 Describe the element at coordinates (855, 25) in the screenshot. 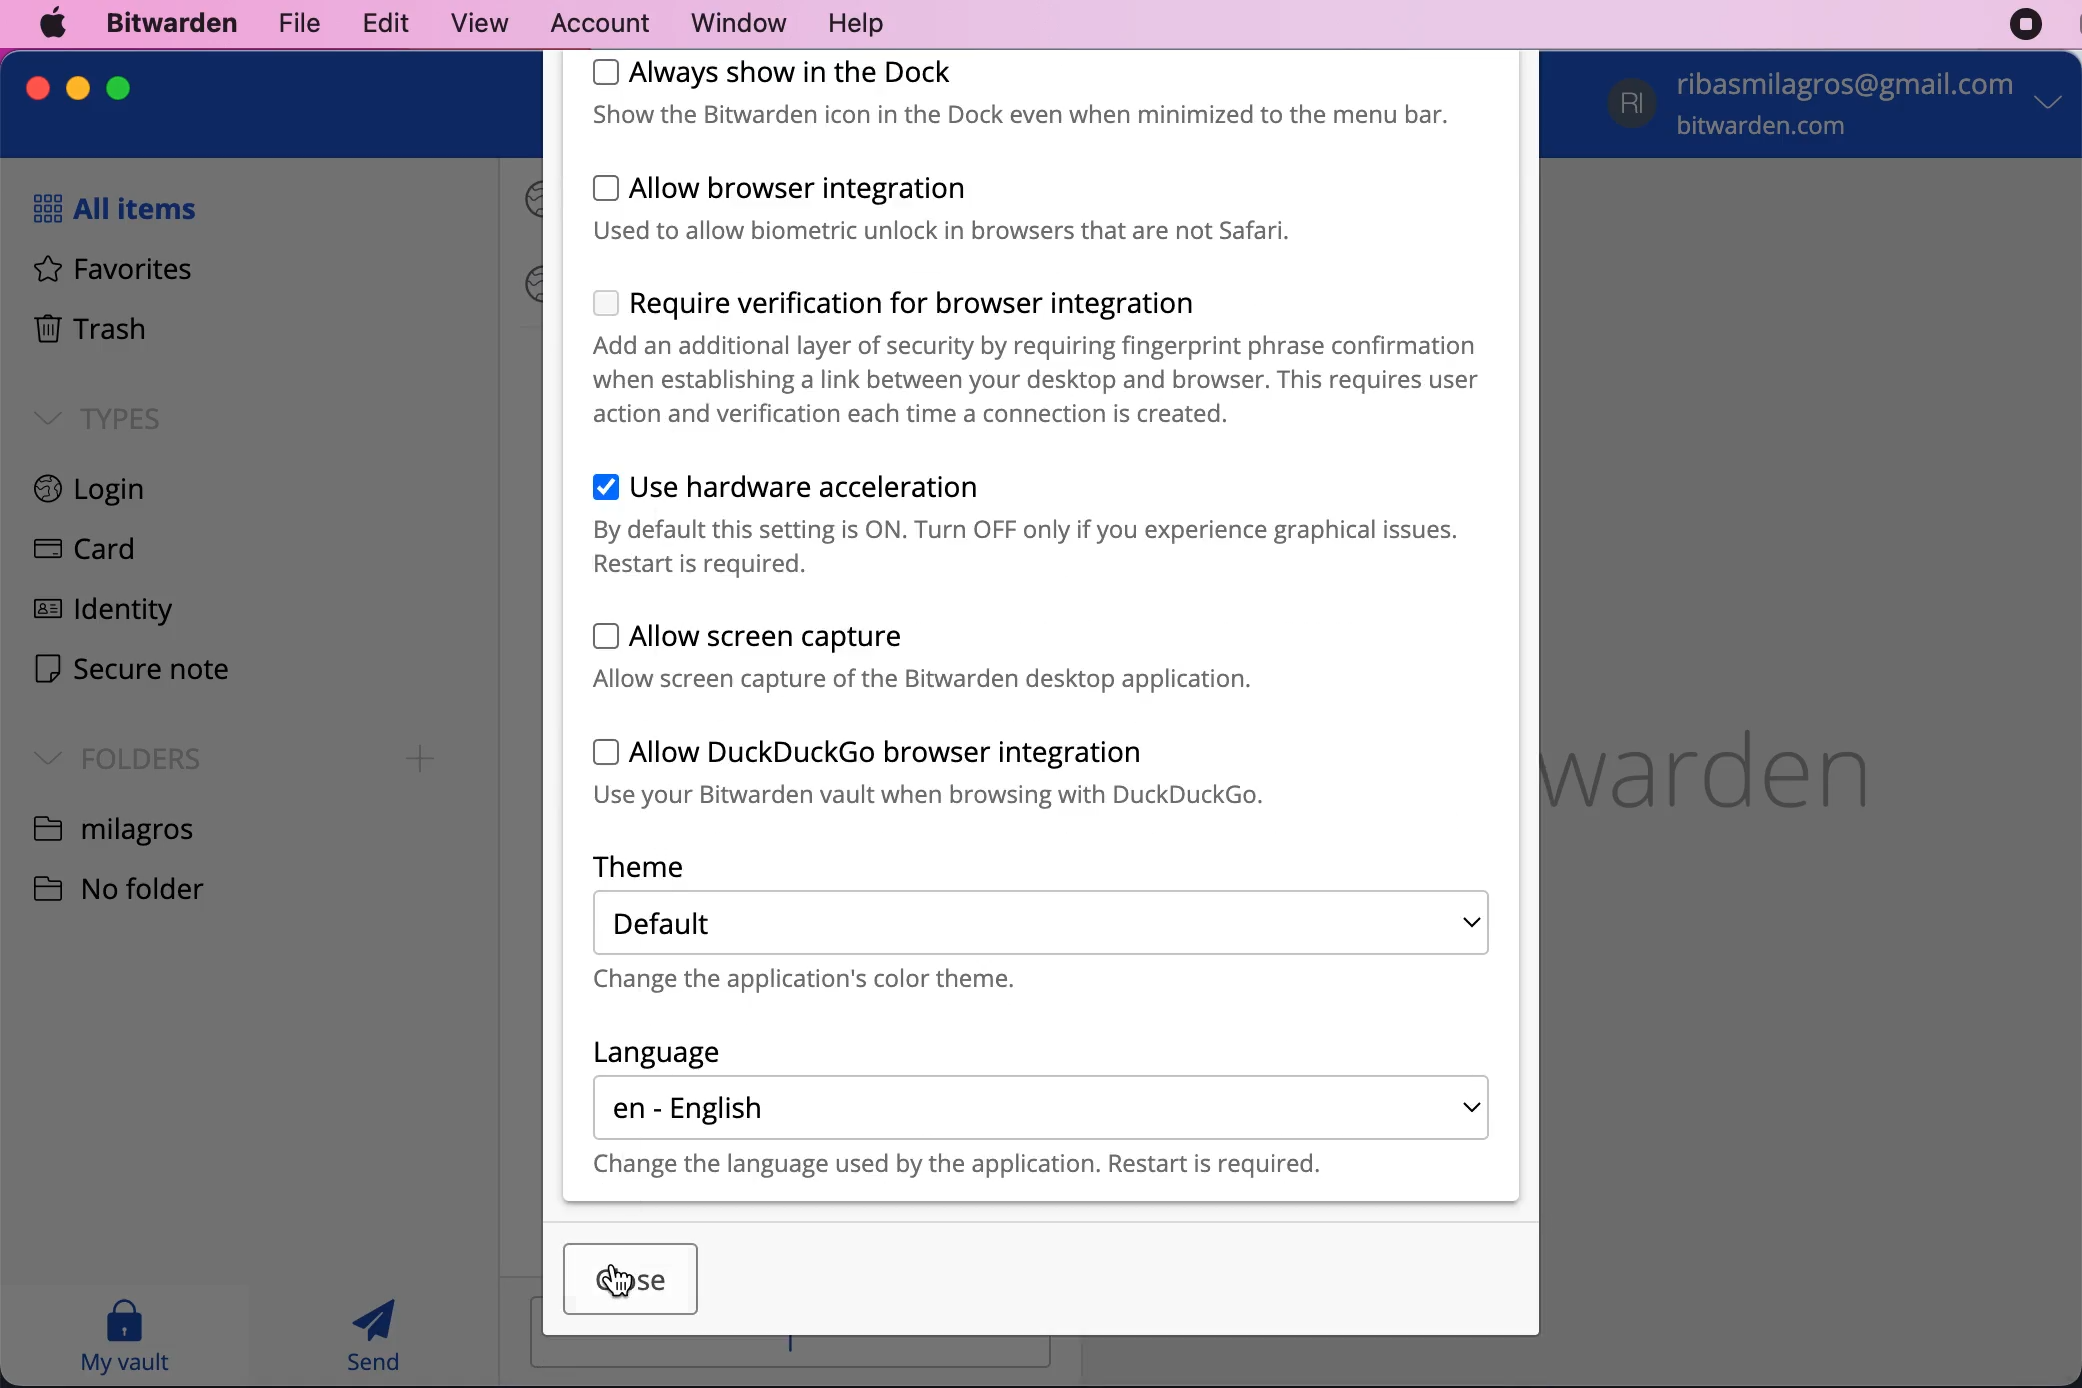

I see `help` at that location.